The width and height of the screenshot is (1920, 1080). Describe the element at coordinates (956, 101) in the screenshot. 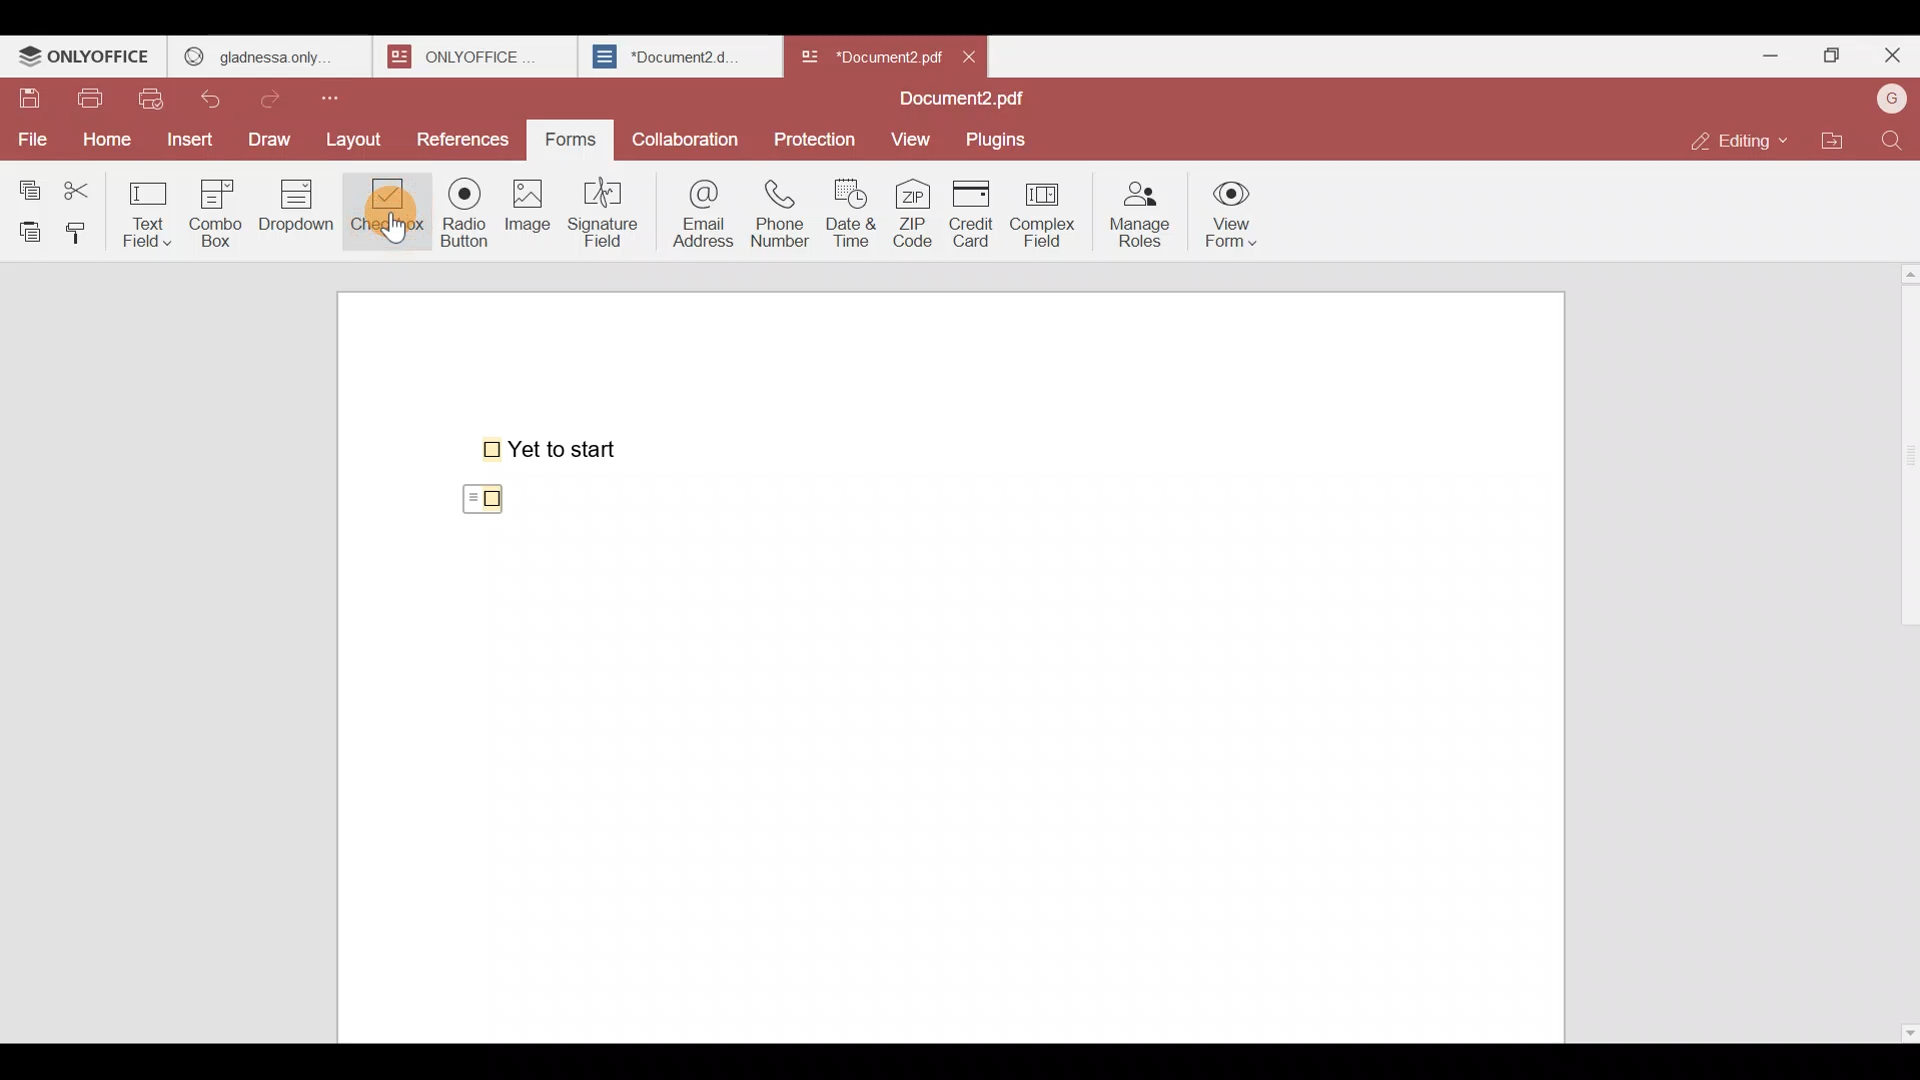

I see `Document2.pdf` at that location.